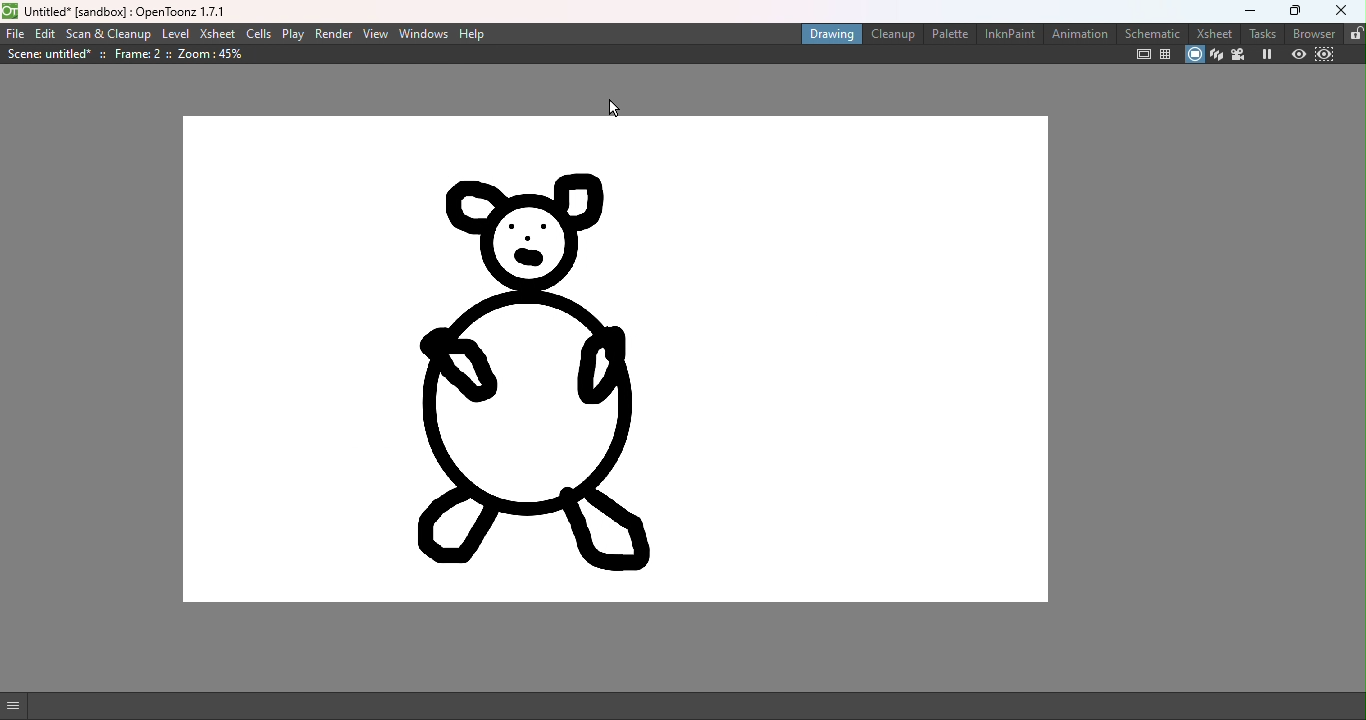  I want to click on Level, so click(175, 34).